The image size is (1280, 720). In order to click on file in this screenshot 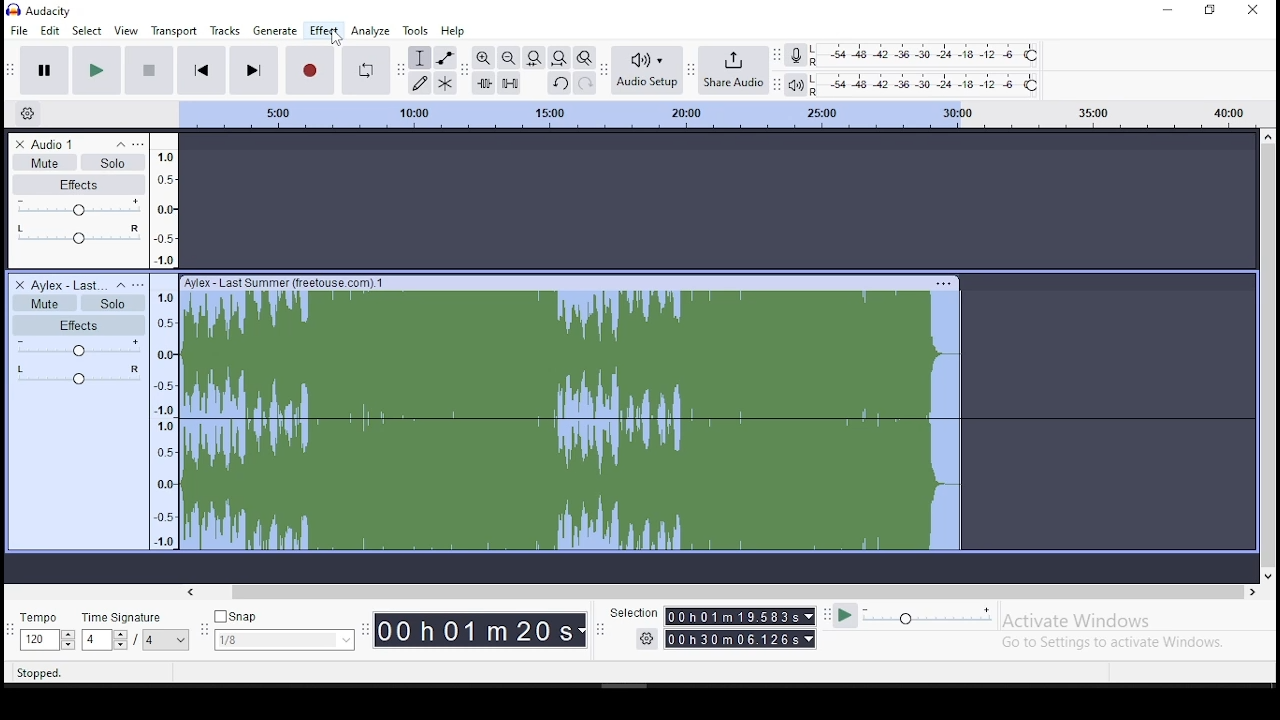, I will do `click(16, 30)`.